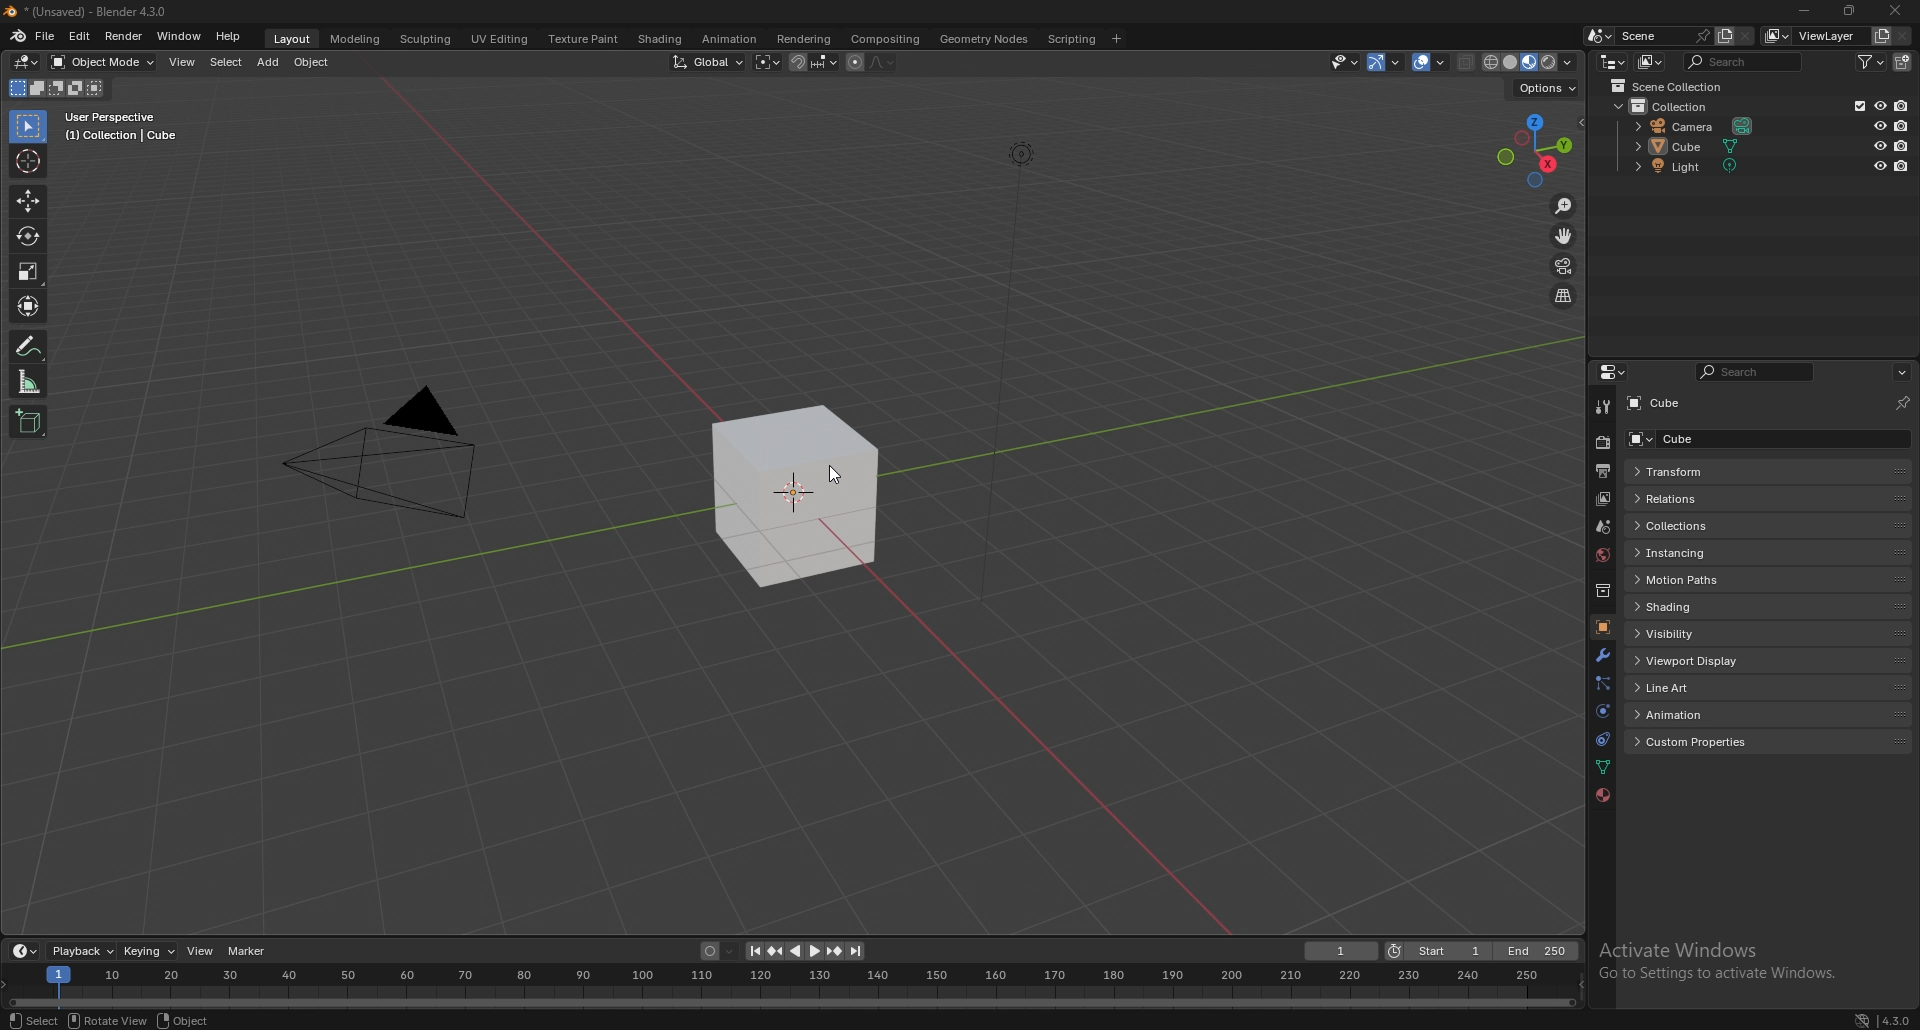 This screenshot has width=1920, height=1030. I want to click on disable in renders, so click(1902, 106).